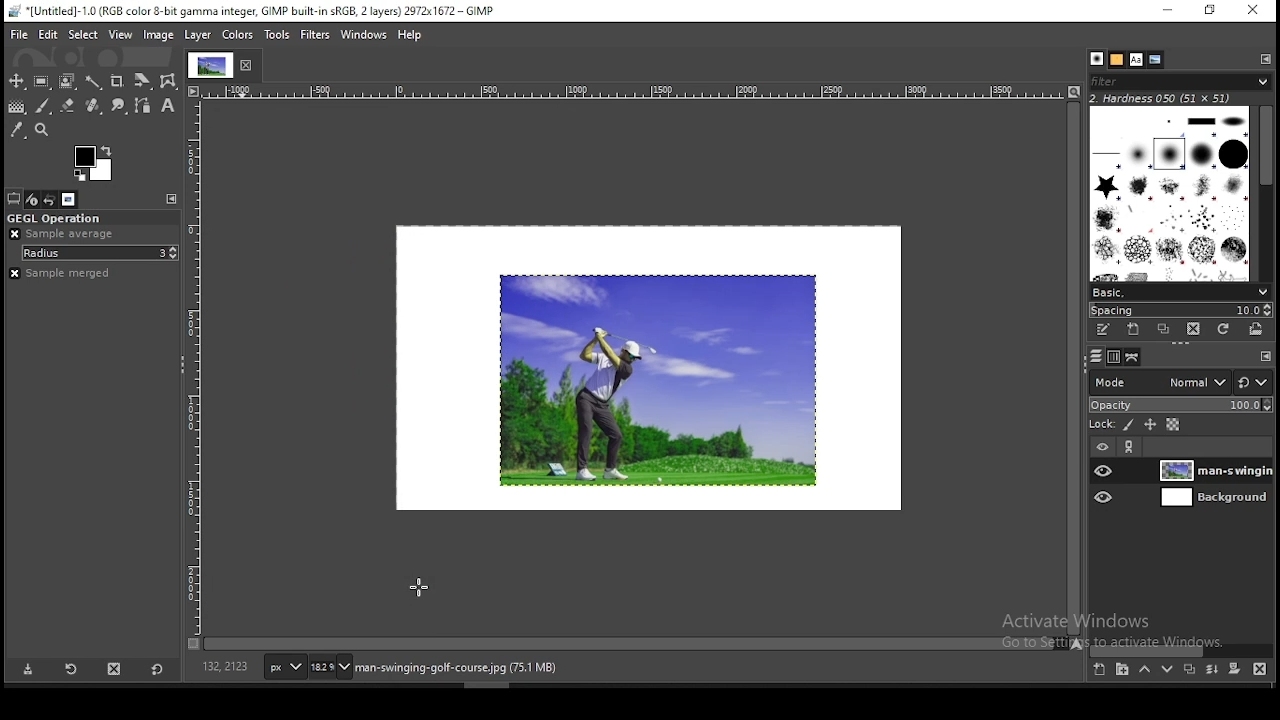 Image resolution: width=1280 pixels, height=720 pixels. I want to click on scroll bar, so click(1073, 369).